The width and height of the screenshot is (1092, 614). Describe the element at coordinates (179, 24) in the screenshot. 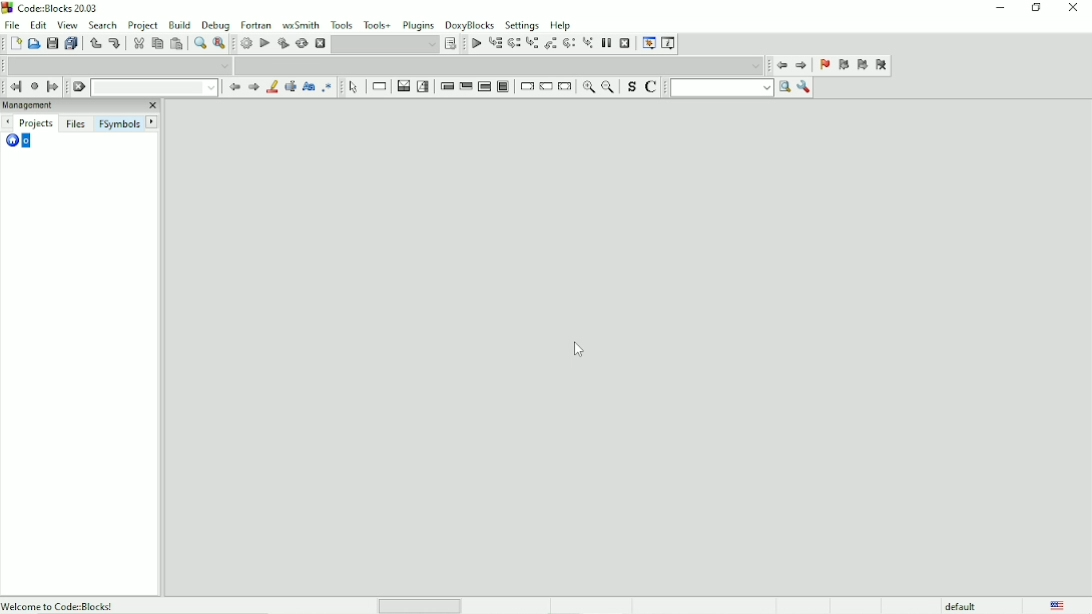

I see `Build` at that location.